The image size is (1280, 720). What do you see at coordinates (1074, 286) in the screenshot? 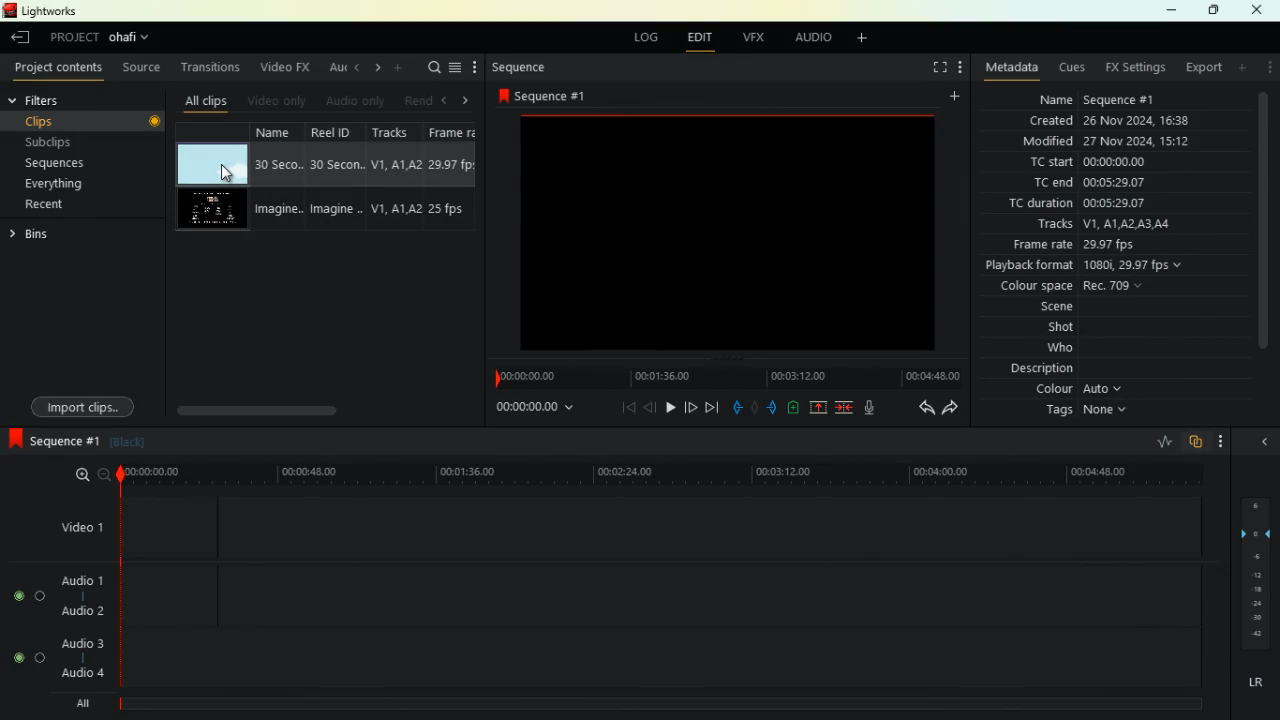
I see `colour space` at bounding box center [1074, 286].